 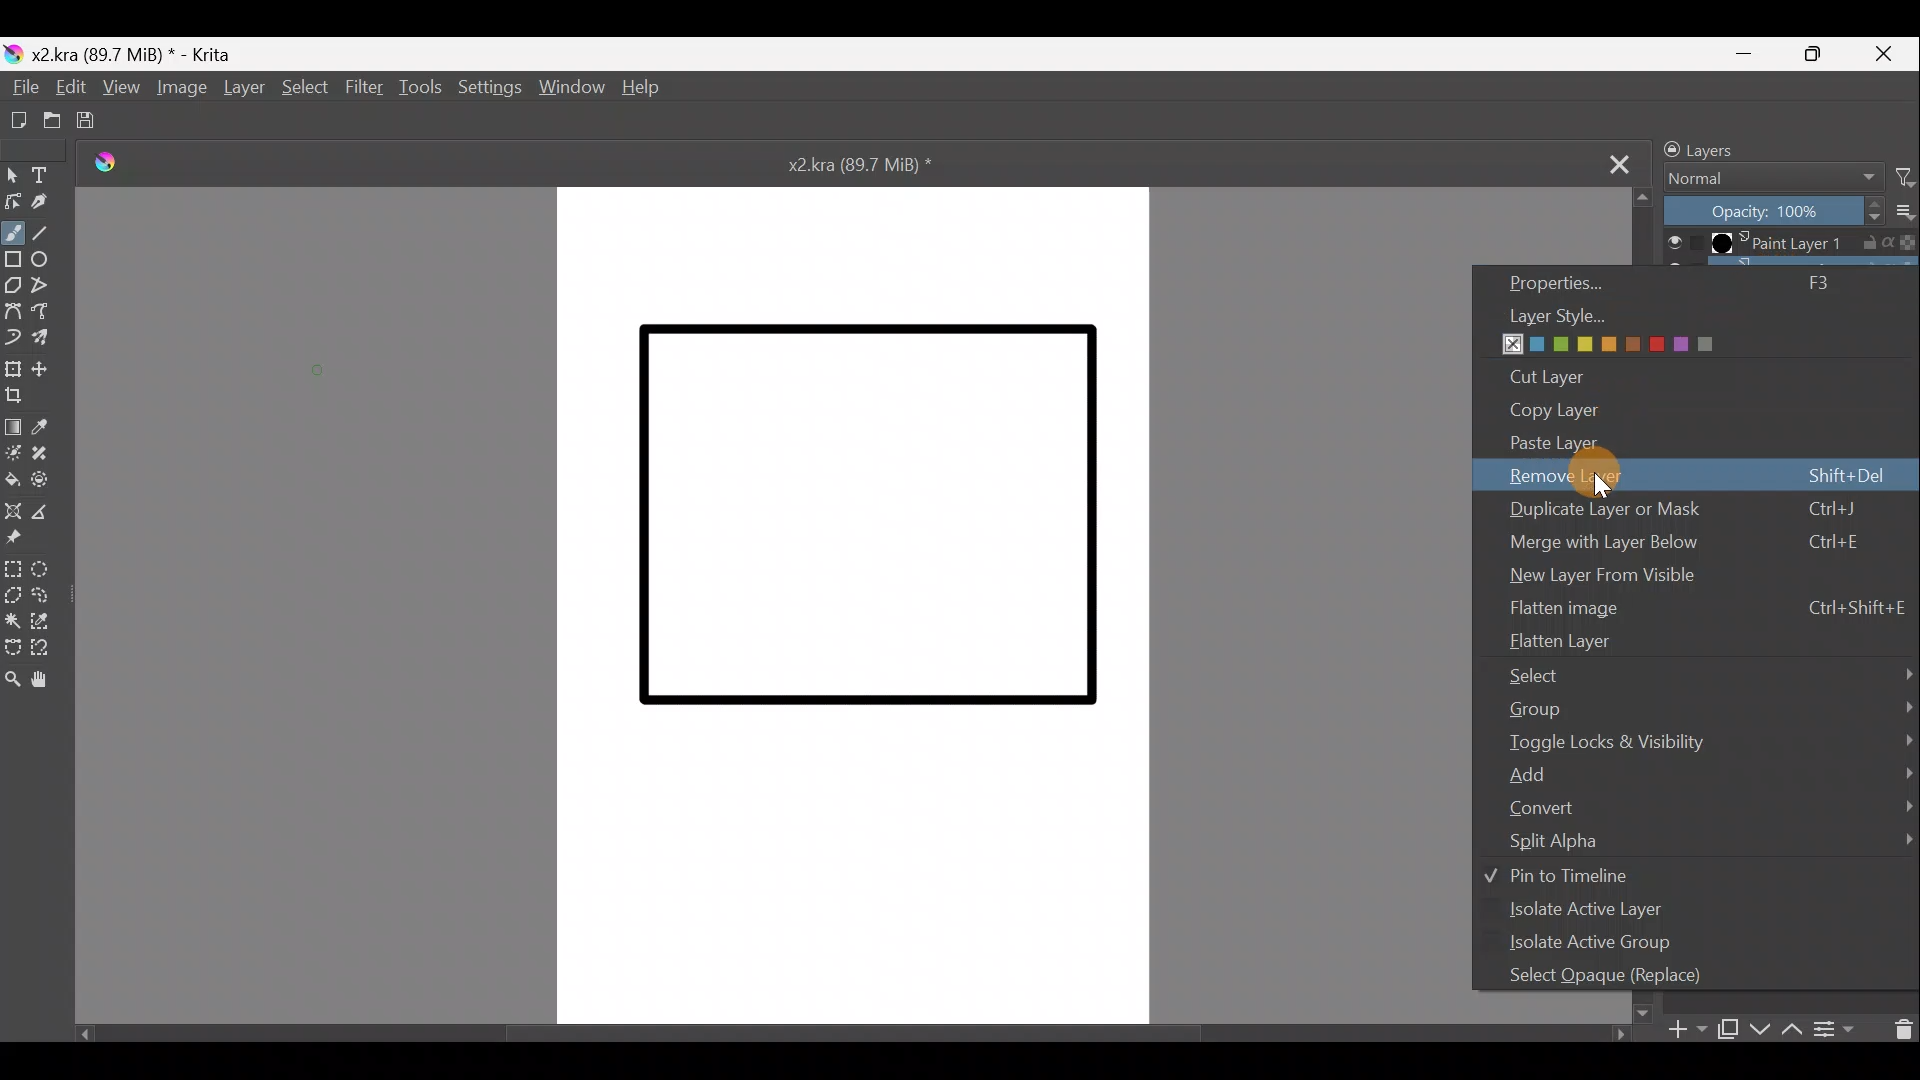 What do you see at coordinates (13, 594) in the screenshot?
I see `Polygonal selection tool` at bounding box center [13, 594].